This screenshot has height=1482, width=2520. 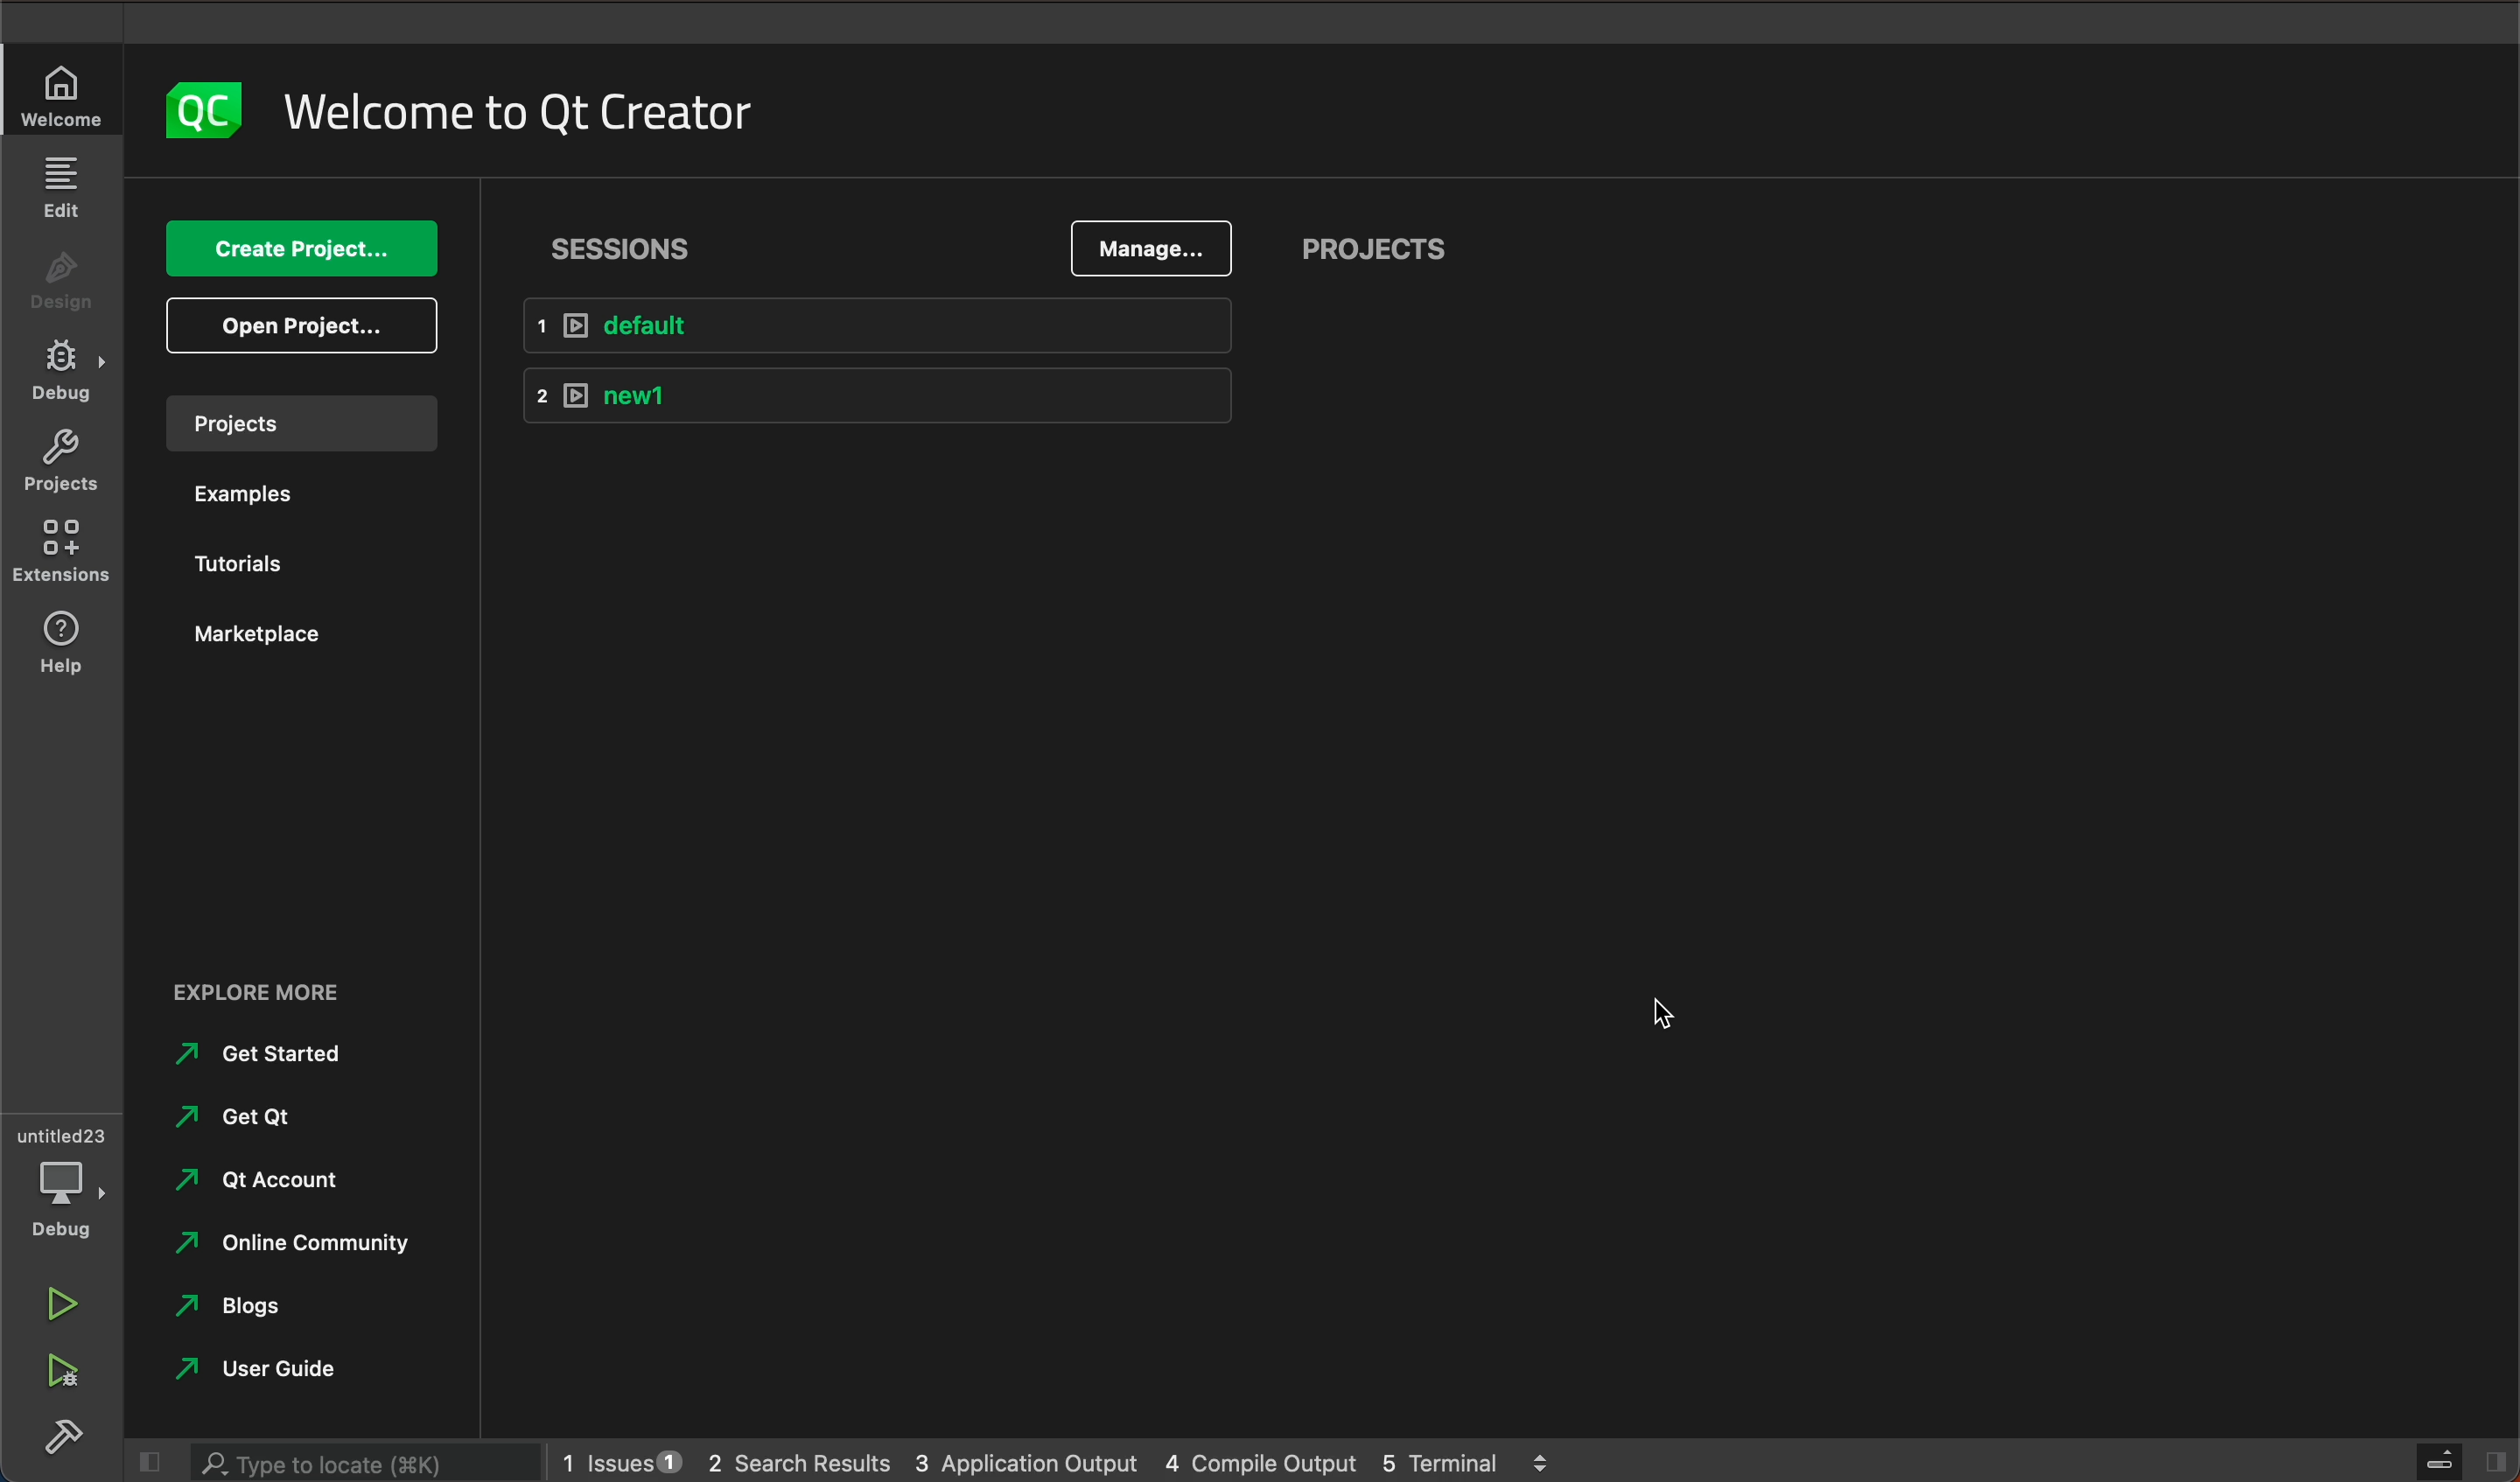 I want to click on examples, so click(x=242, y=499).